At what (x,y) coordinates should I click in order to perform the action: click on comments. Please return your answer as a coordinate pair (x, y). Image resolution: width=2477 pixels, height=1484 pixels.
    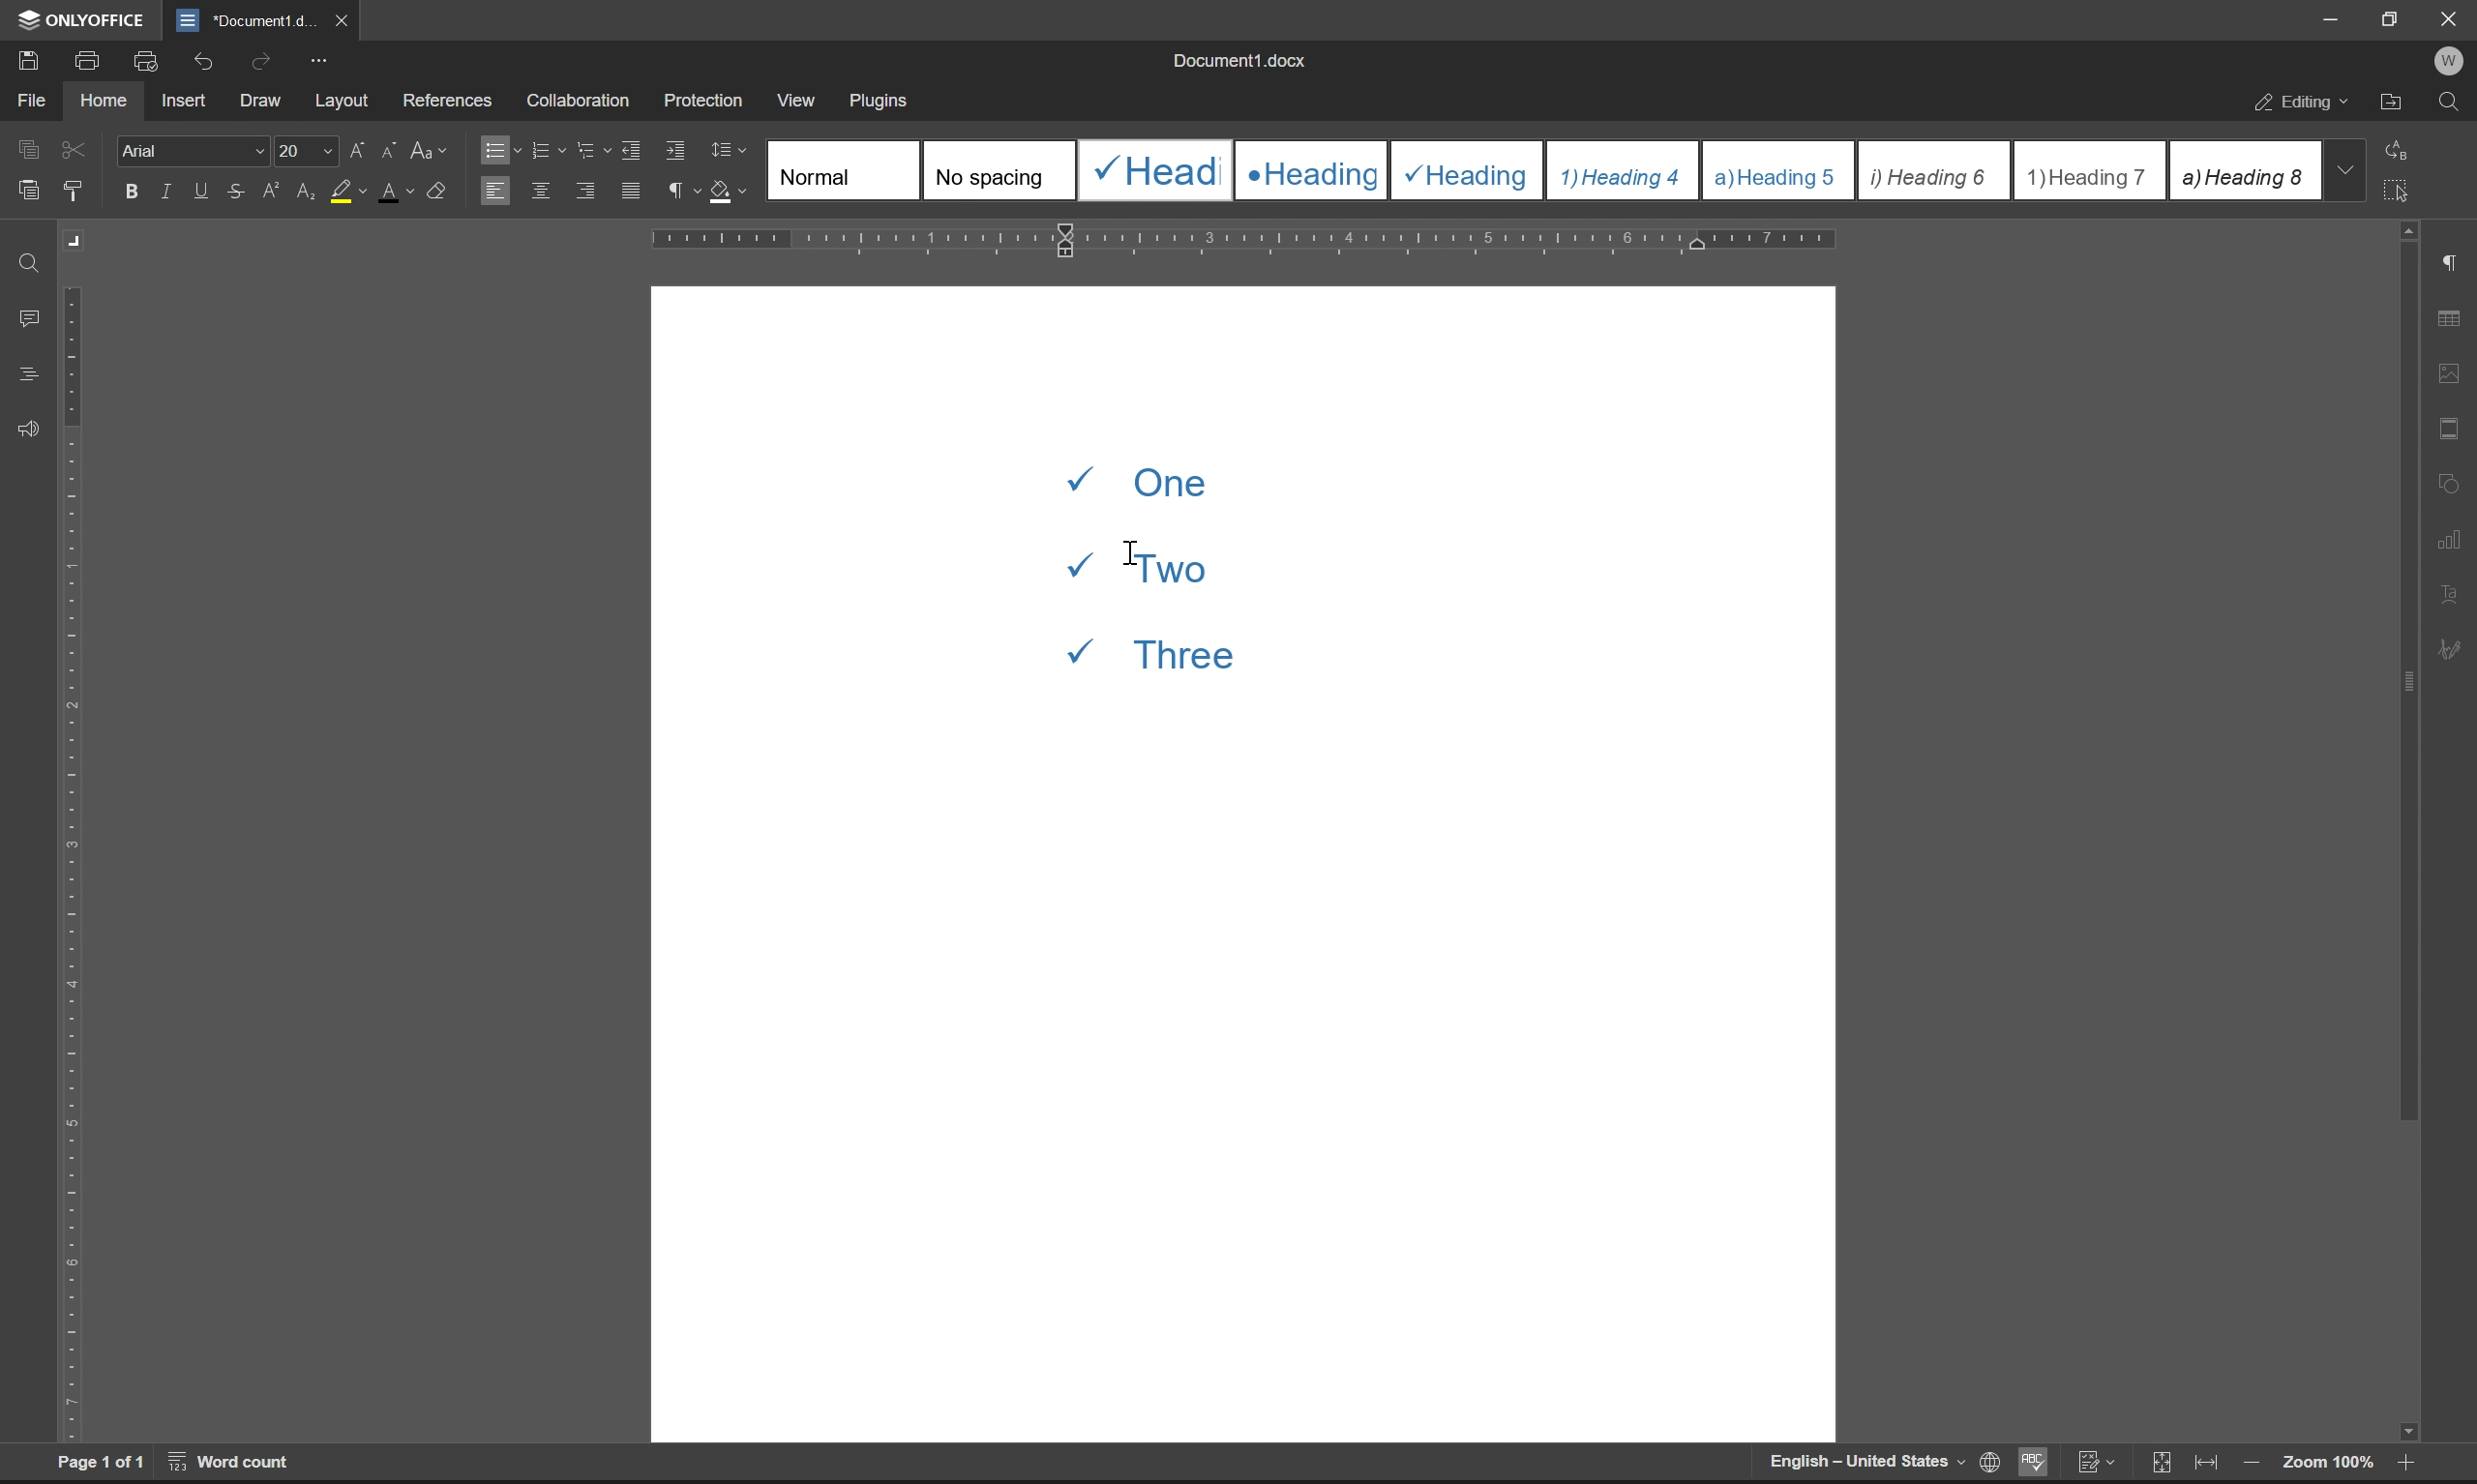
    Looking at the image, I should click on (33, 319).